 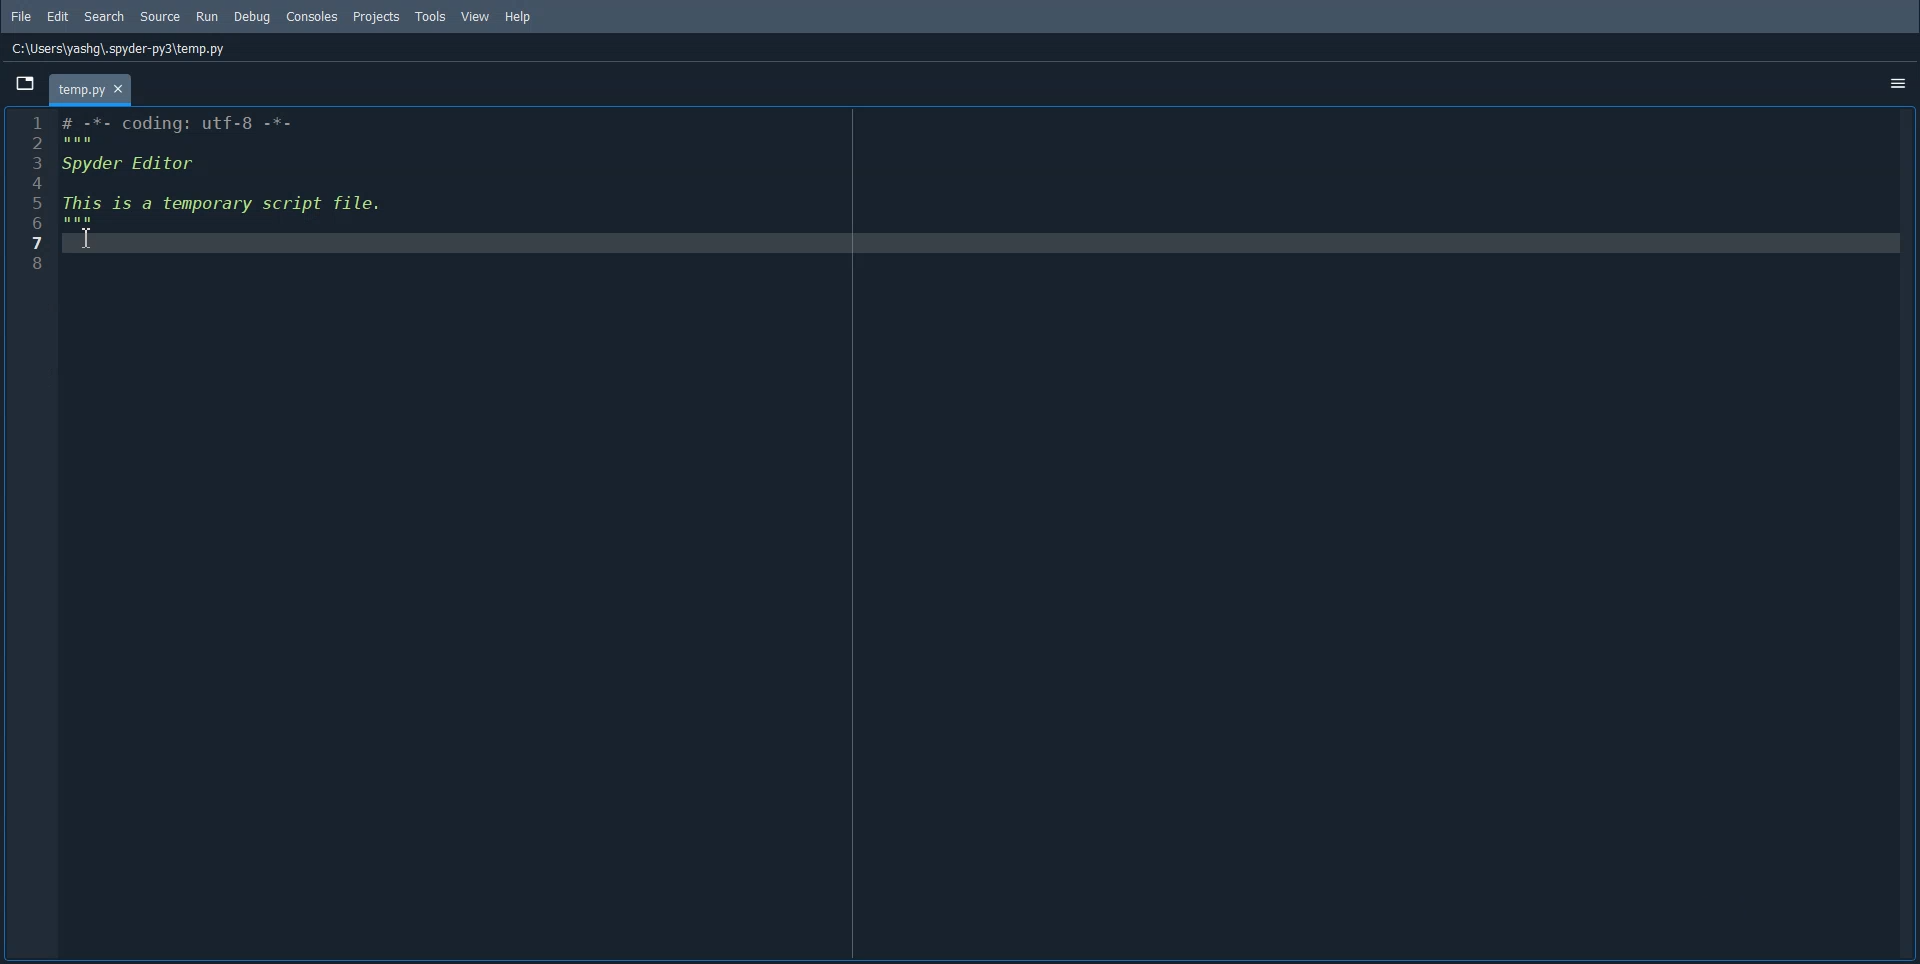 What do you see at coordinates (312, 16) in the screenshot?
I see `Console` at bounding box center [312, 16].